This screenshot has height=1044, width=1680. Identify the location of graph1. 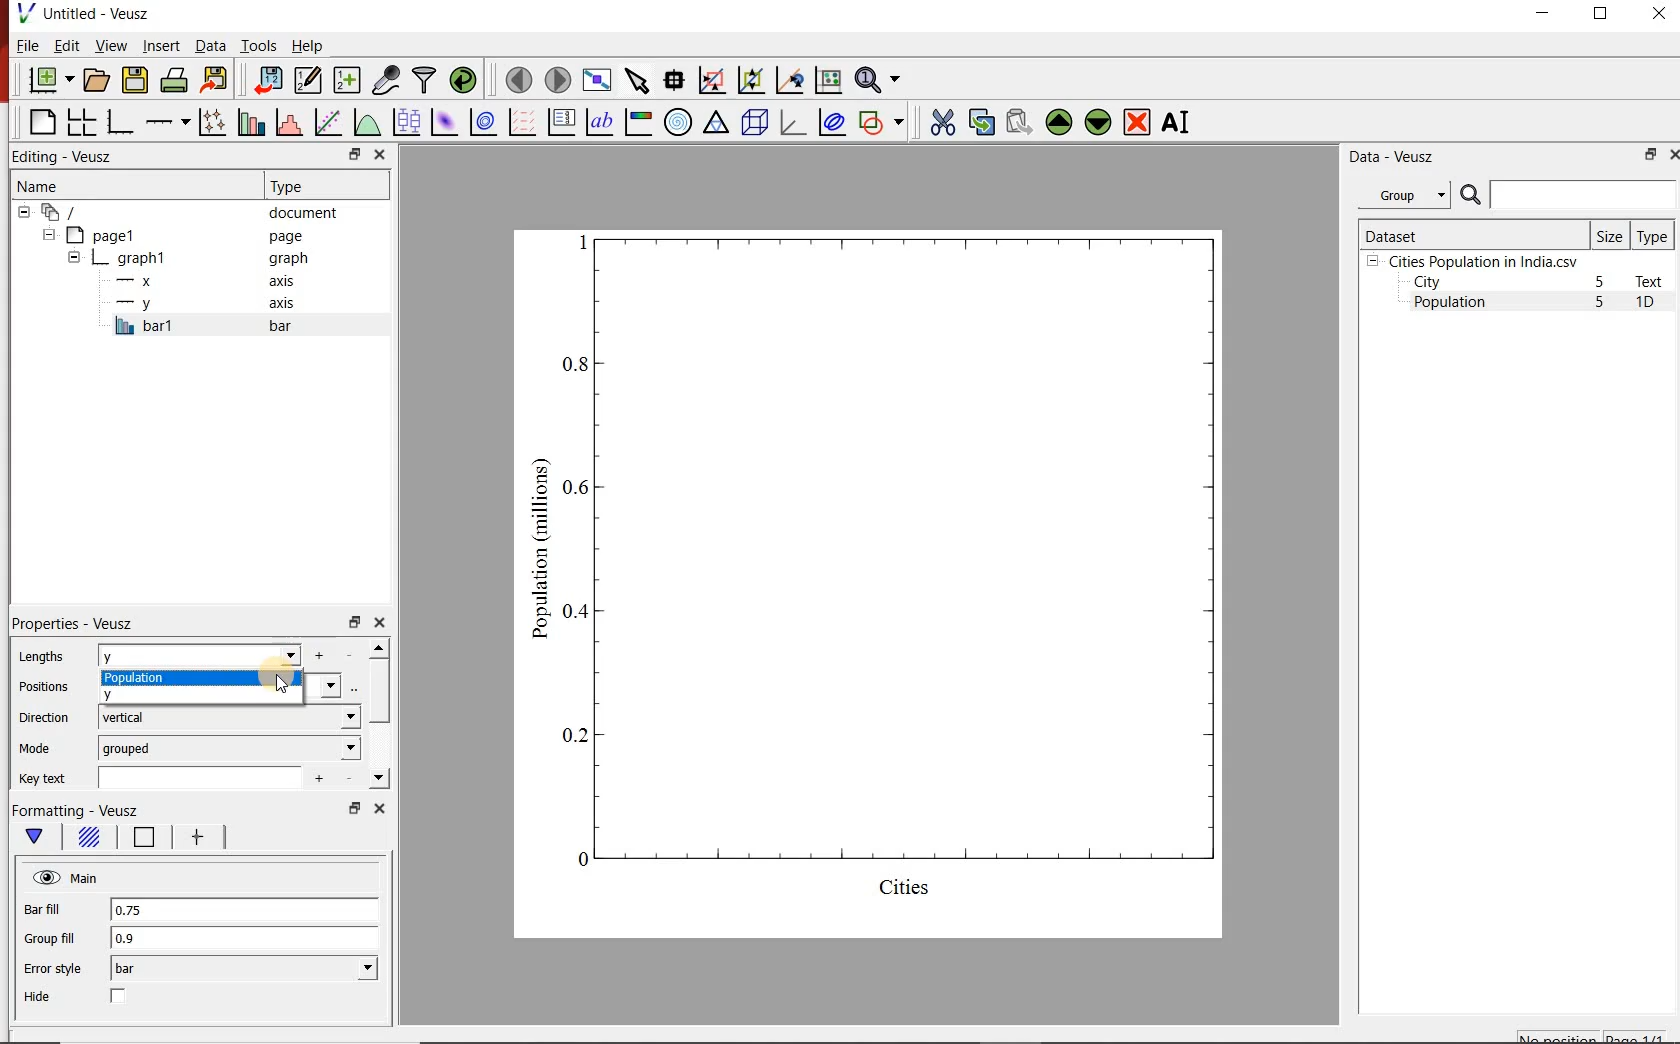
(191, 258).